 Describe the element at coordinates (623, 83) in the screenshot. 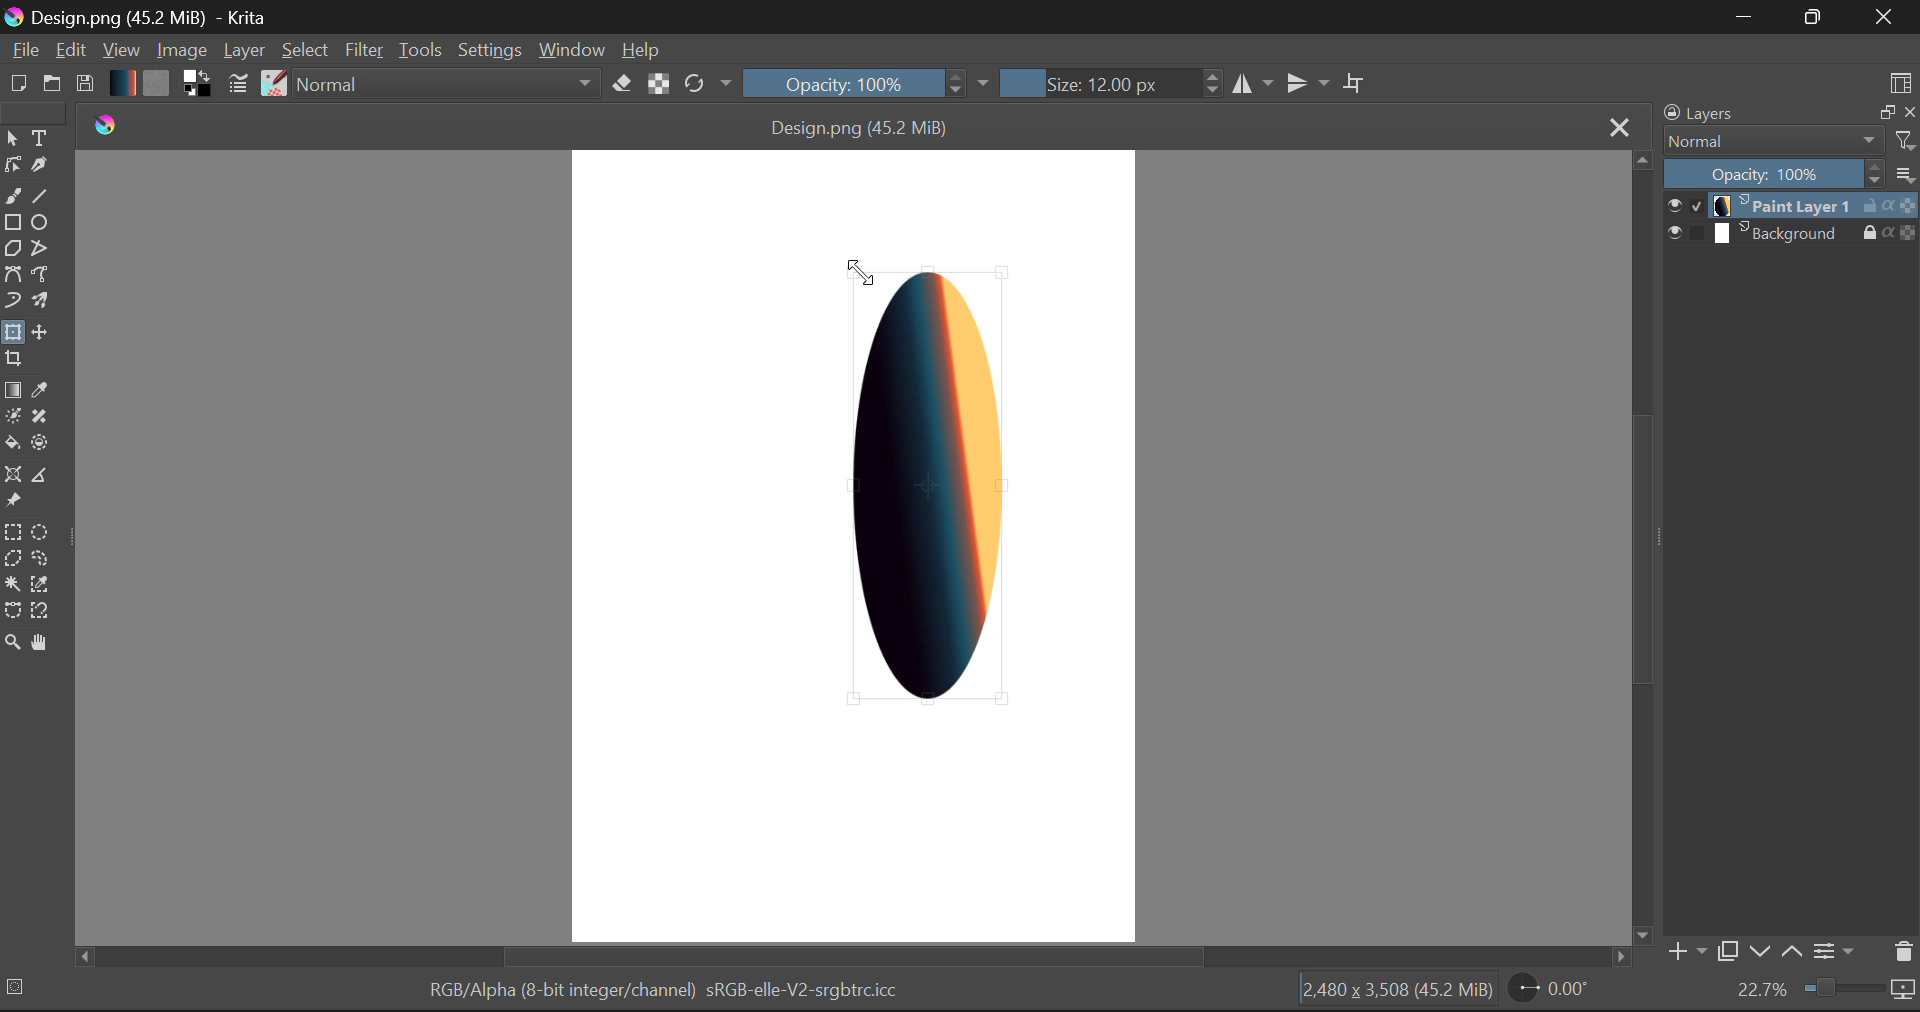

I see `Eraser` at that location.